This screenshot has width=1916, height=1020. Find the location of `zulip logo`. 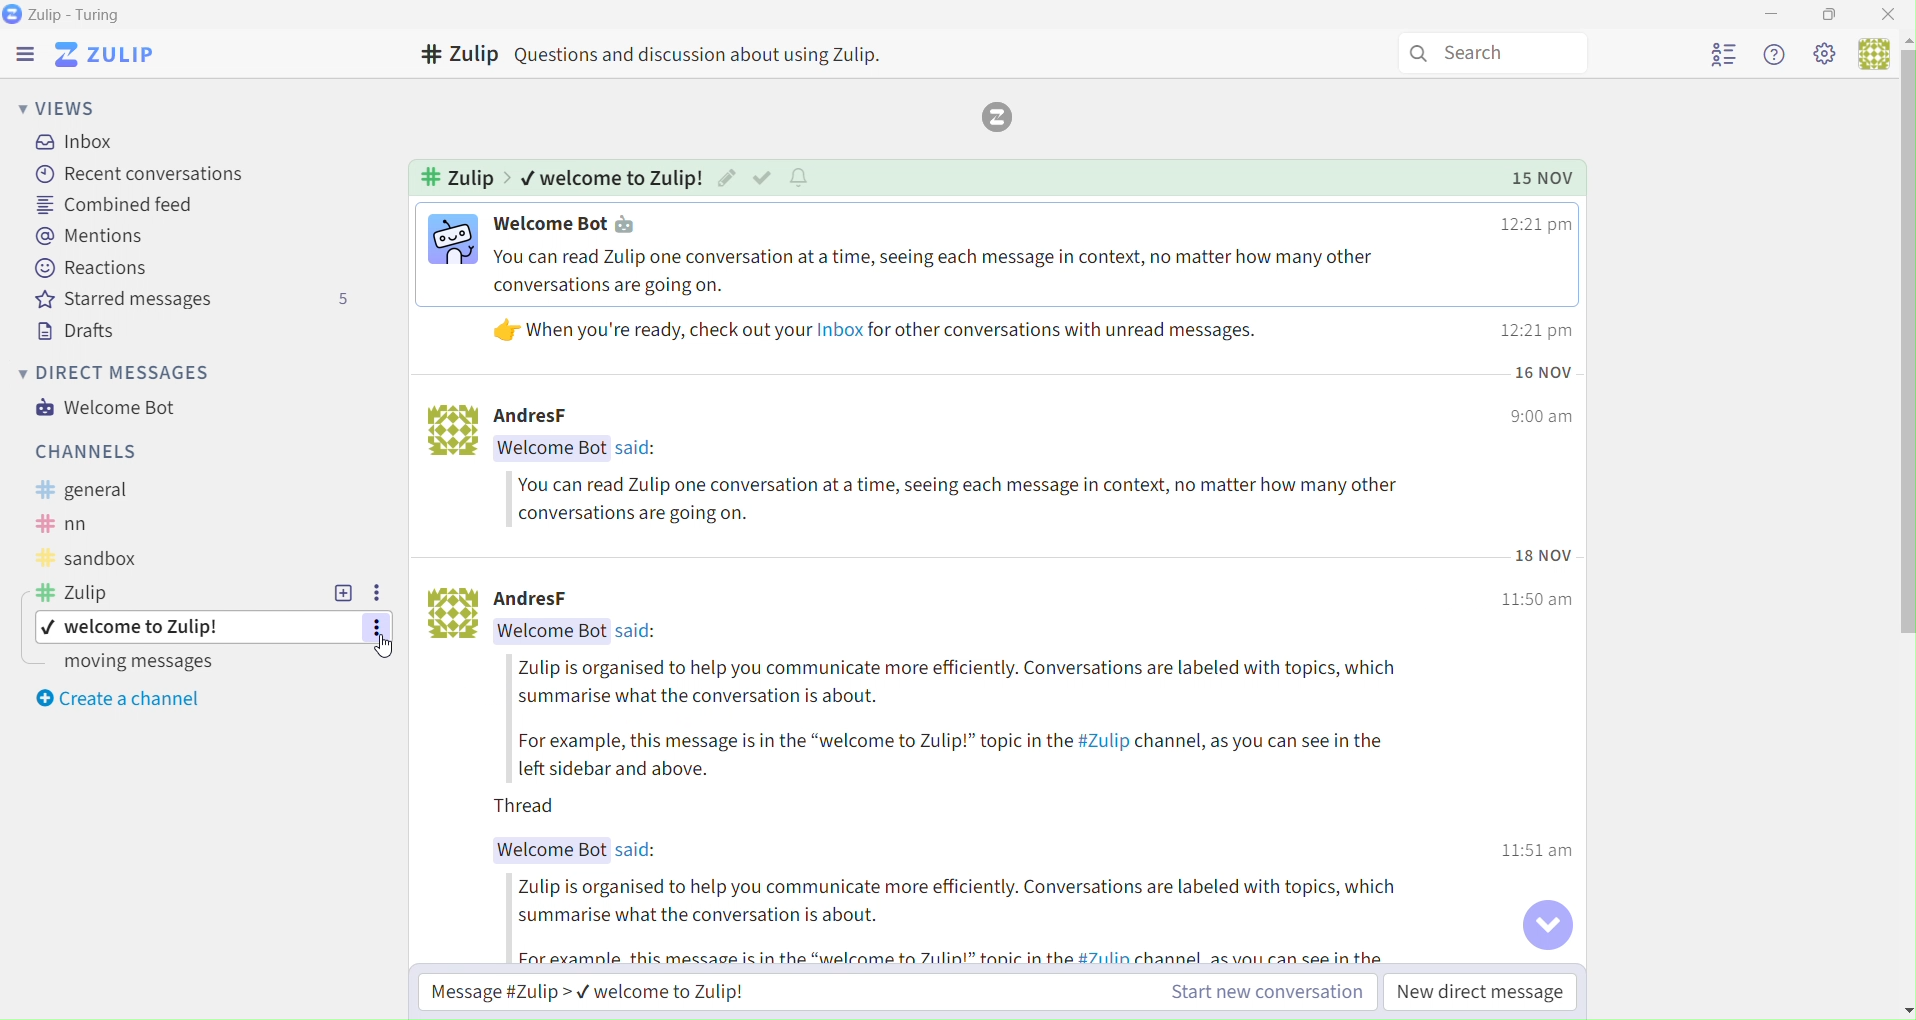

zulip logo is located at coordinates (997, 117).